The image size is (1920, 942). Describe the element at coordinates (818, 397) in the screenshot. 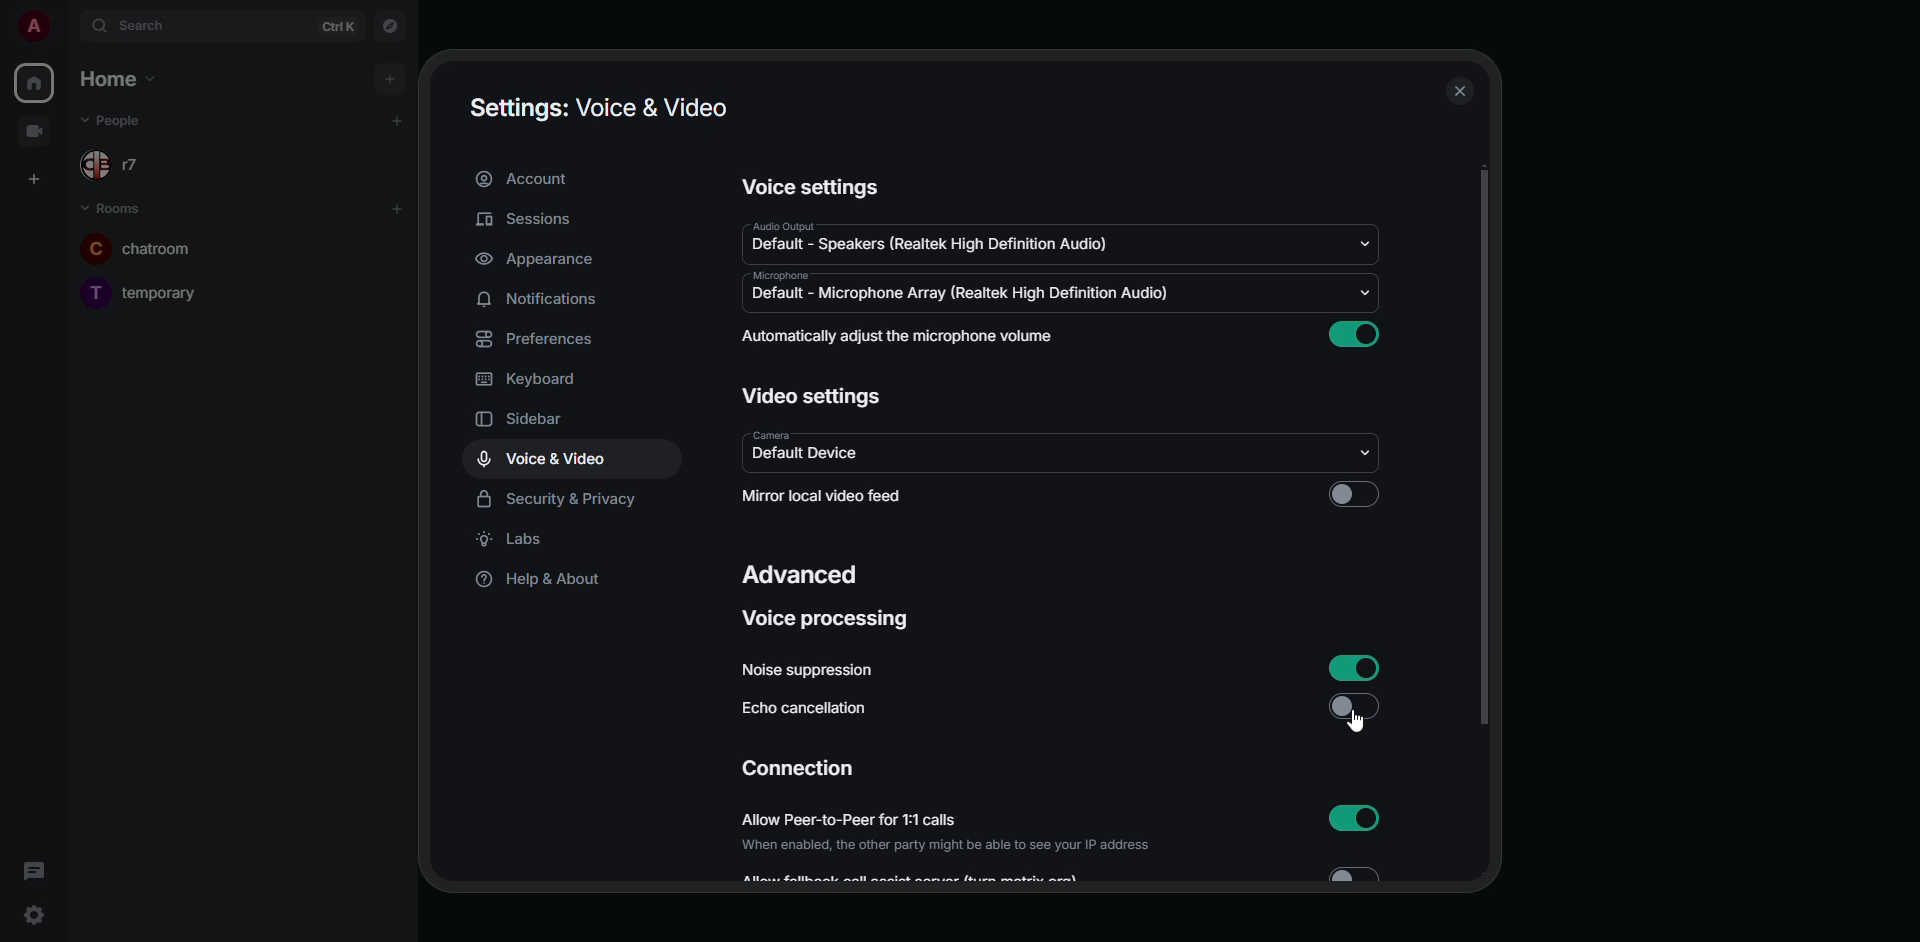

I see `video settings` at that location.